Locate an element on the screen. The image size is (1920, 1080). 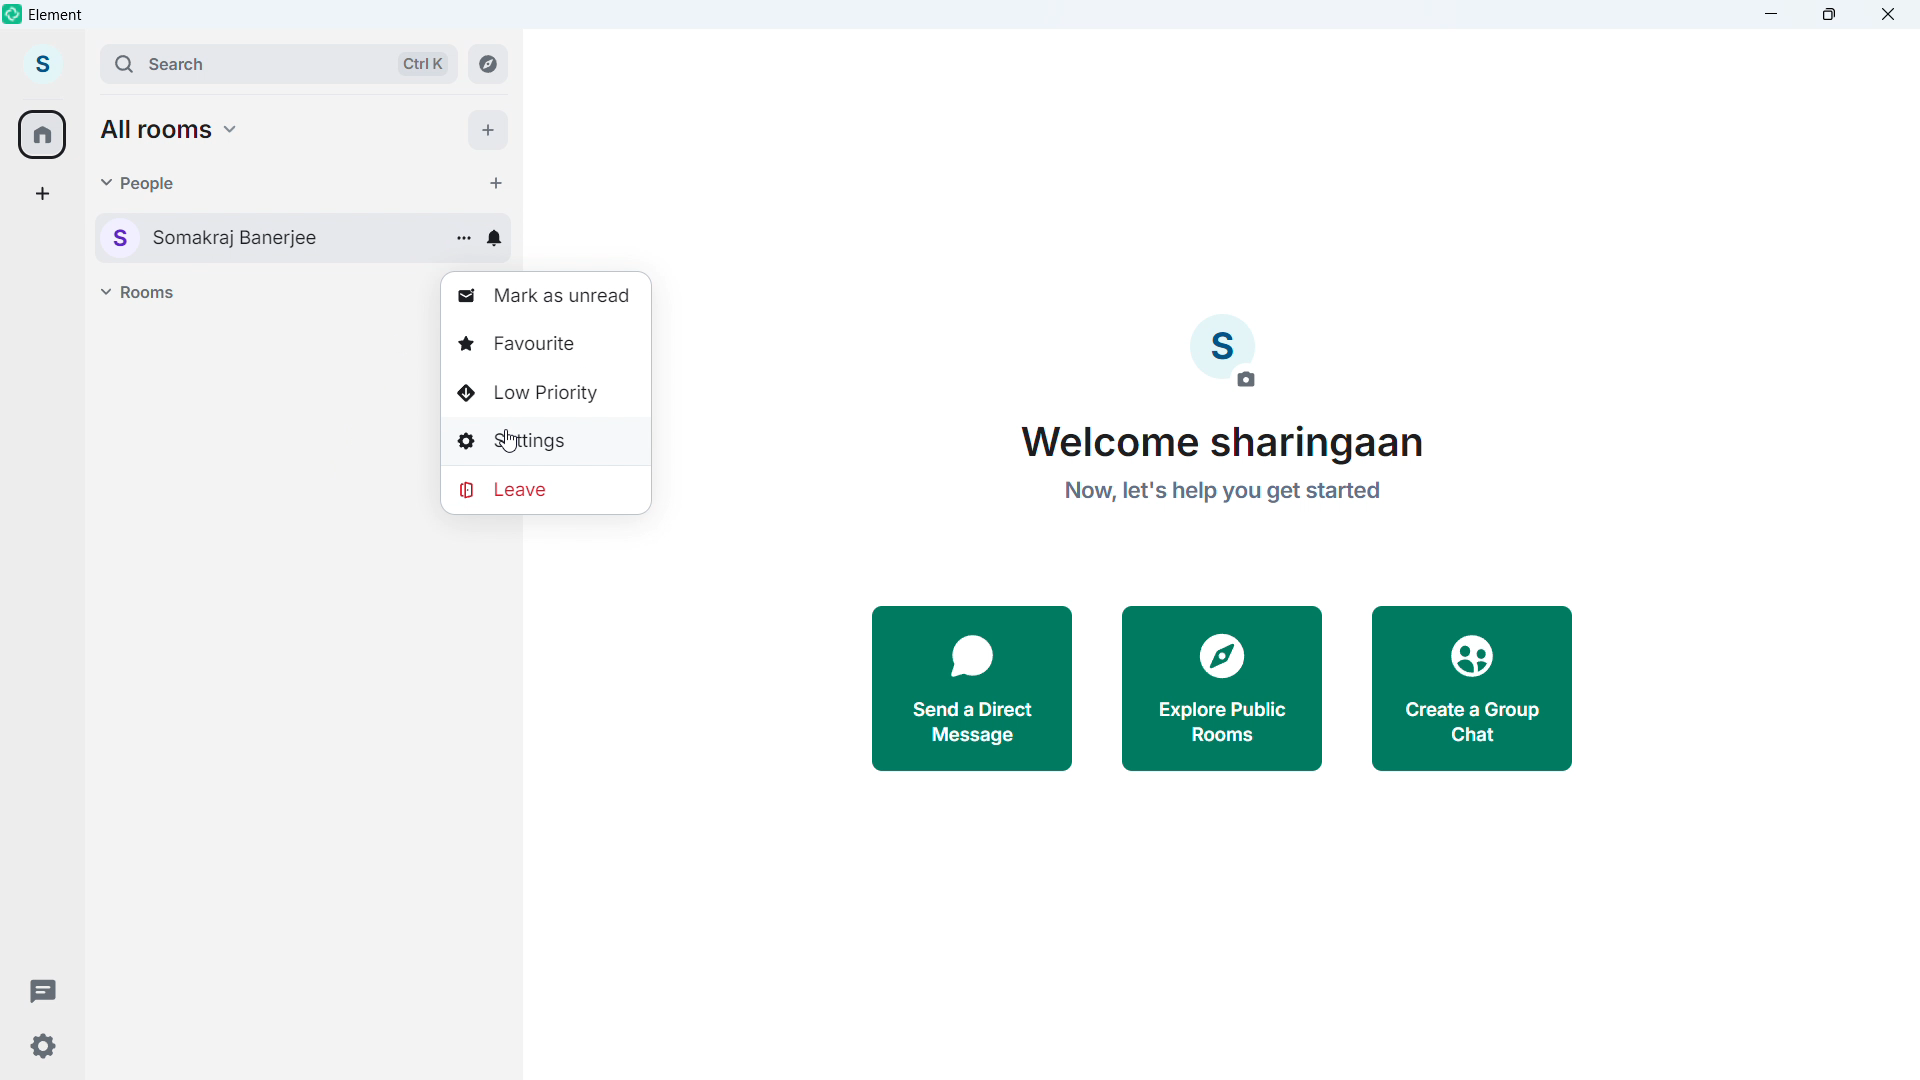
Create a group chat  is located at coordinates (1475, 689).